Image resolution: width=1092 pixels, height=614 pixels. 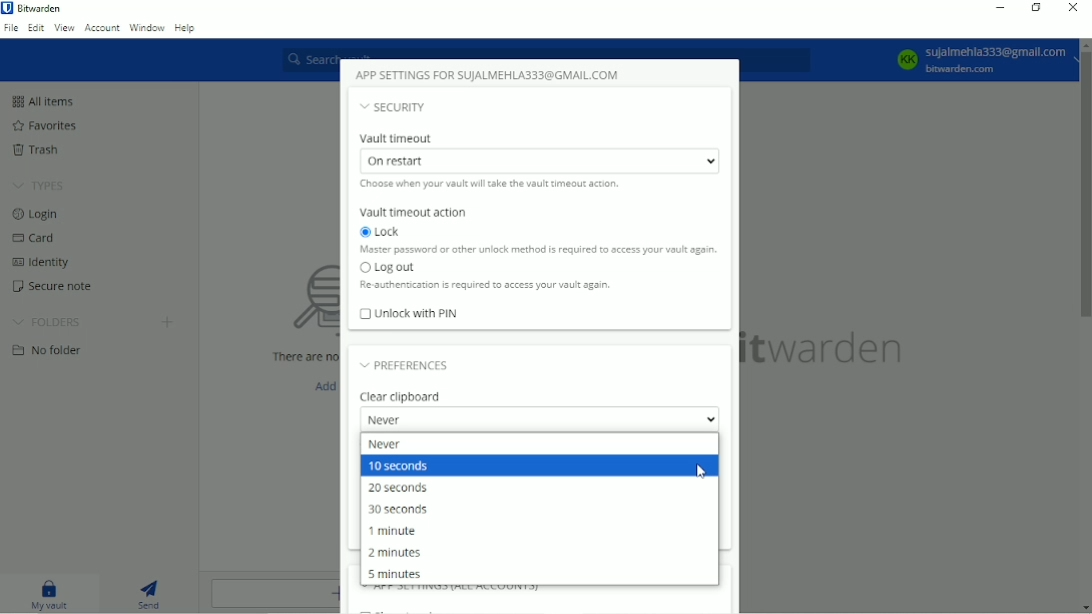 What do you see at coordinates (982, 60) in the screenshot?
I see `KK Sujalmehla333@gmail.com      bitwarden.com` at bounding box center [982, 60].